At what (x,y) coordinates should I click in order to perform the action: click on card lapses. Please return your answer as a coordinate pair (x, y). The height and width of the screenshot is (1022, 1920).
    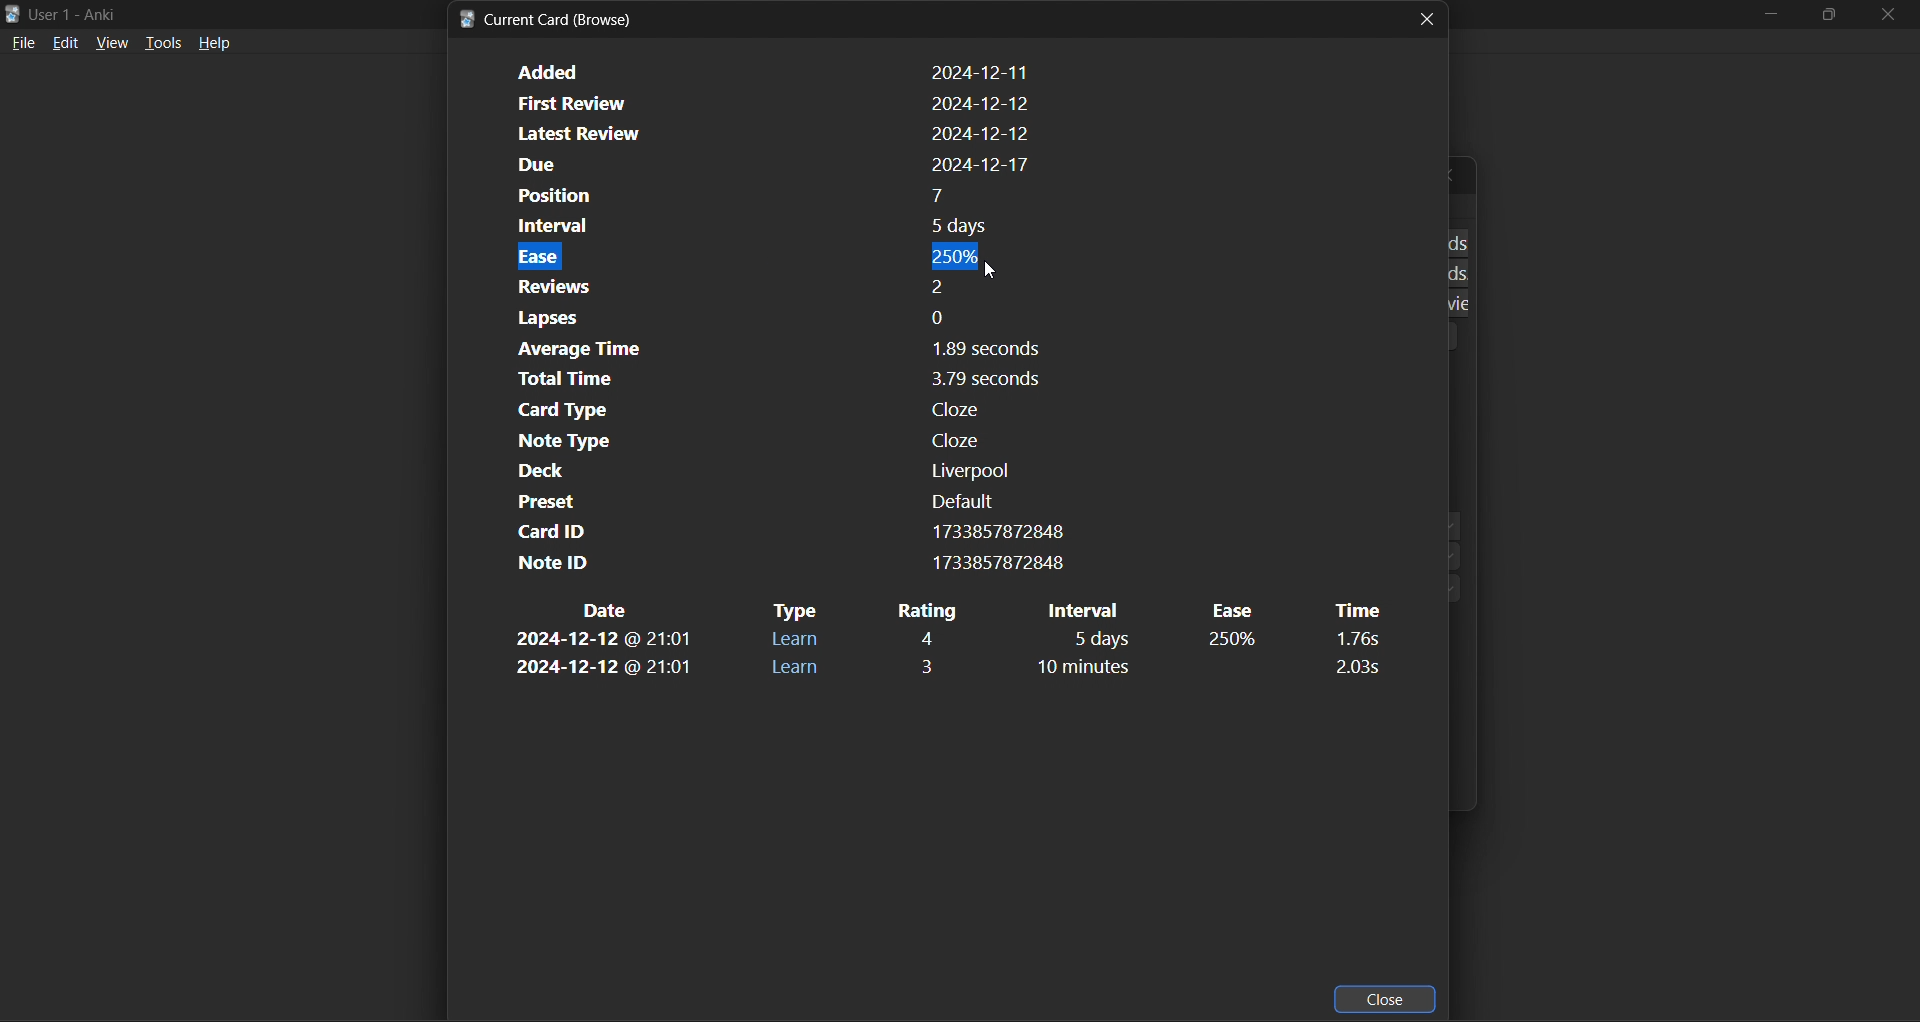
    Looking at the image, I should click on (763, 318).